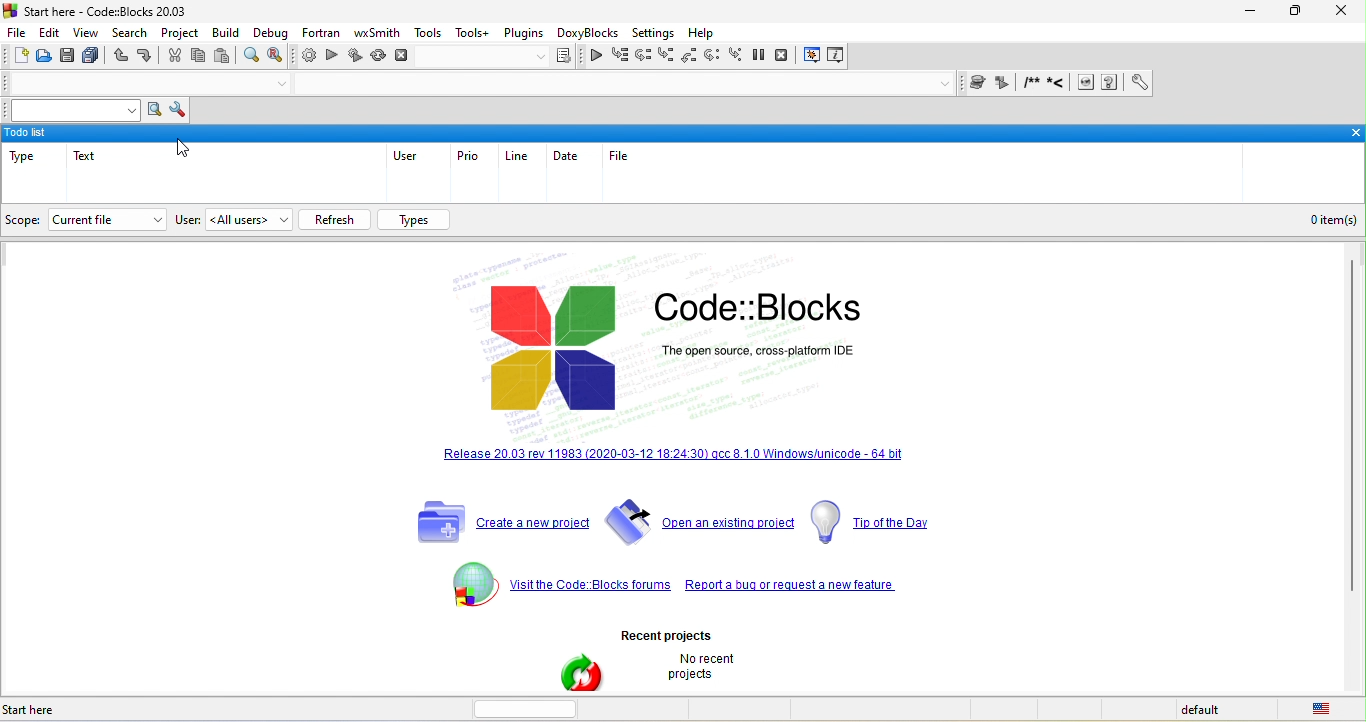  What do you see at coordinates (738, 57) in the screenshot?
I see `step into instruction` at bounding box center [738, 57].